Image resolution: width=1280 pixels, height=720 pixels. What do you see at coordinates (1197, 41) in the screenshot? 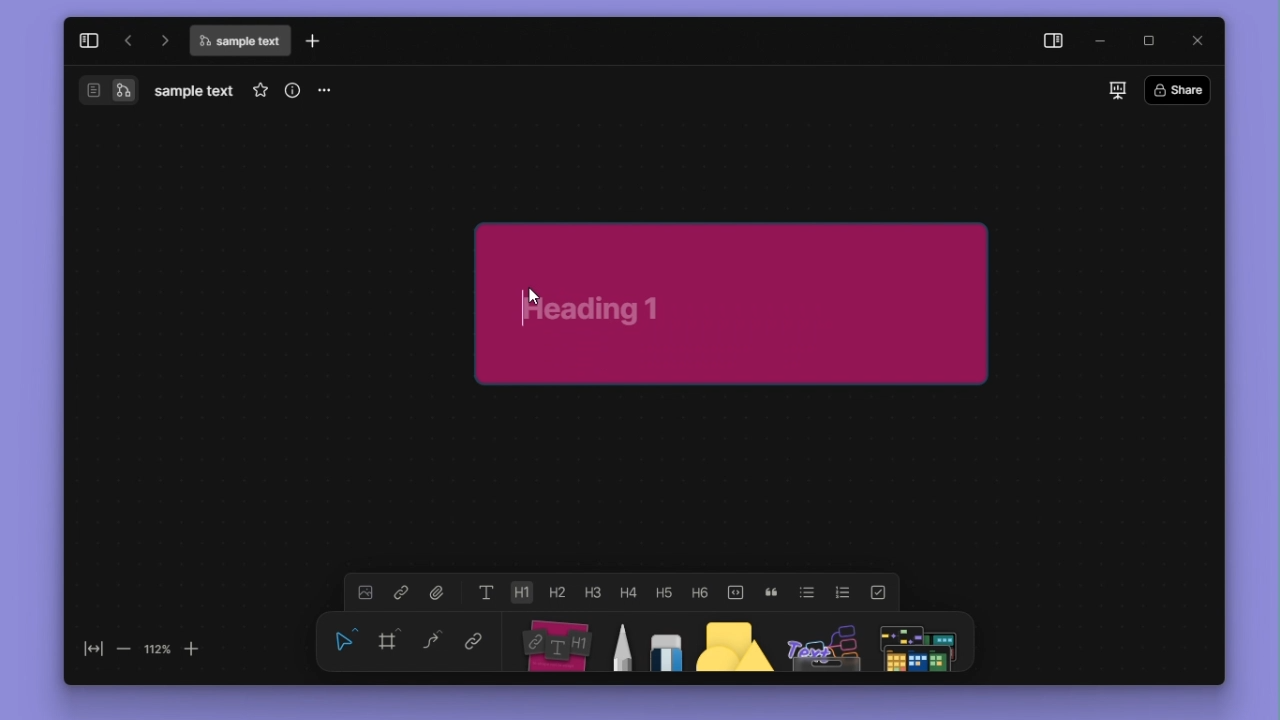
I see `close` at bounding box center [1197, 41].